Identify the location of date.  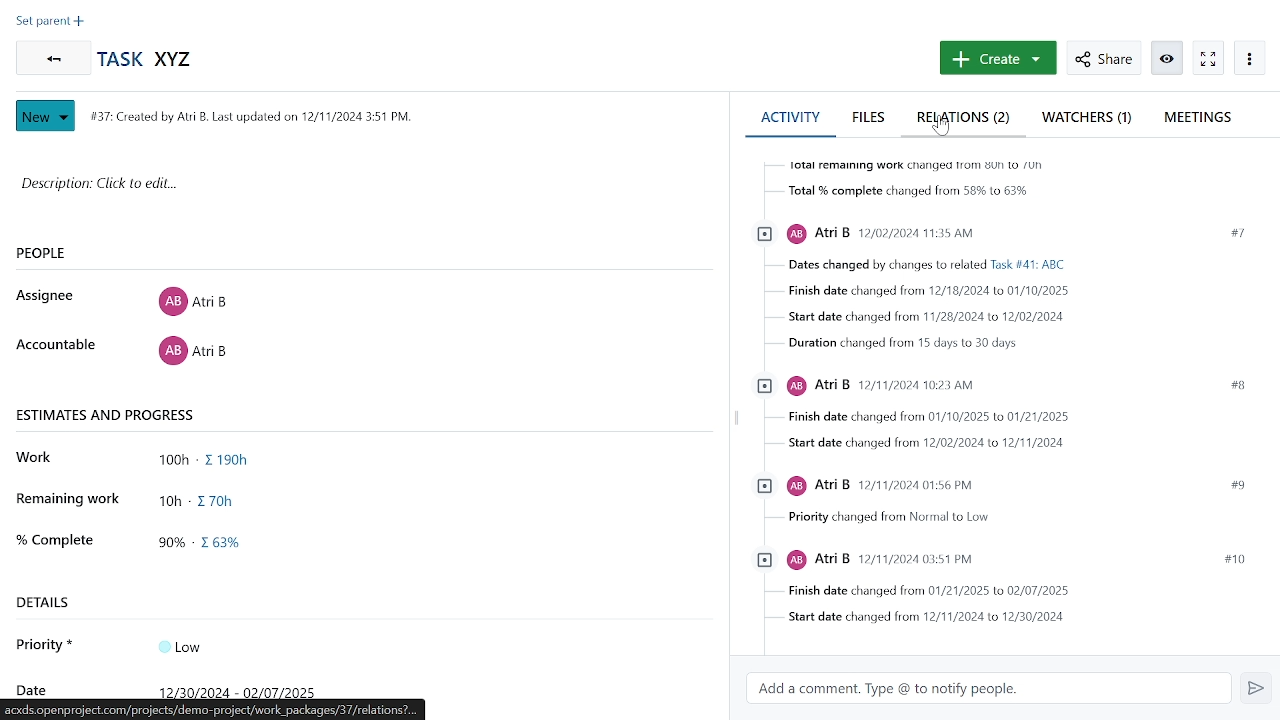
(244, 690).